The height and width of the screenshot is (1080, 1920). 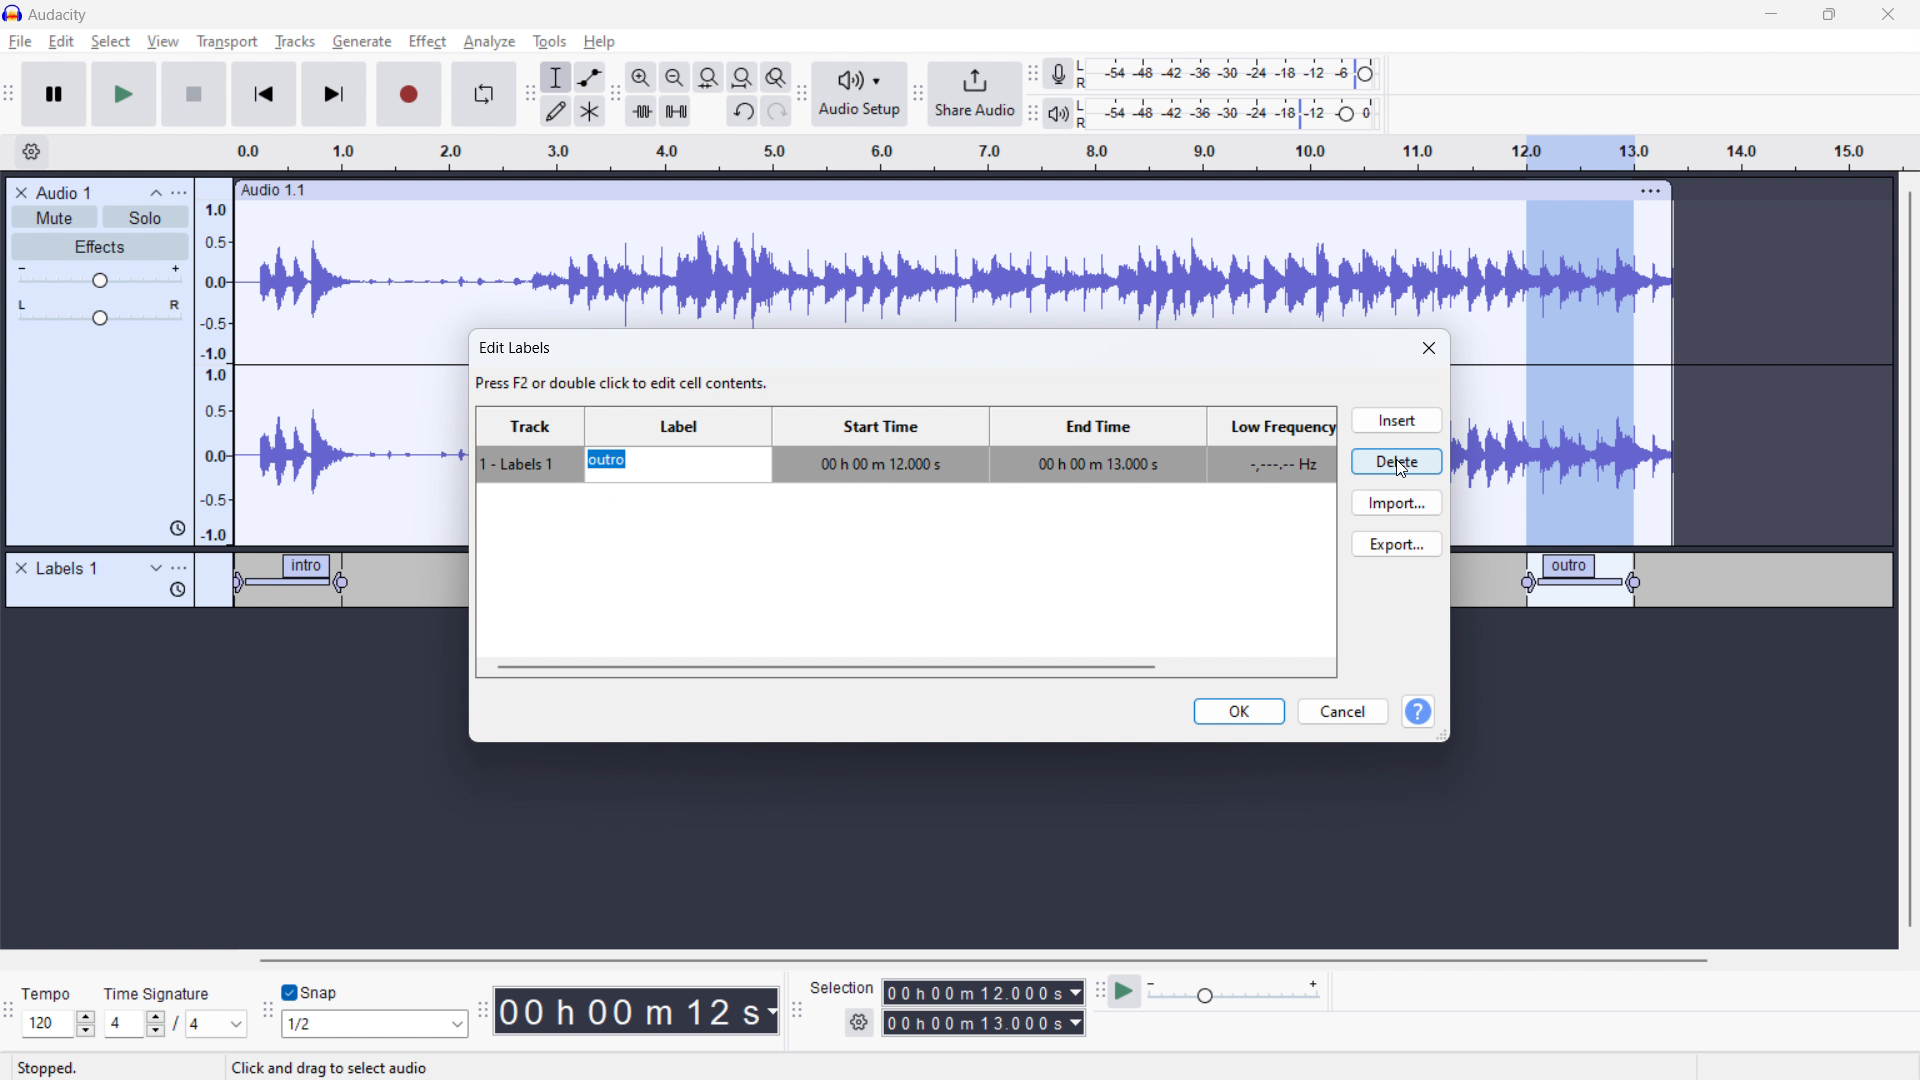 I want to click on playback meter, so click(x=1057, y=115).